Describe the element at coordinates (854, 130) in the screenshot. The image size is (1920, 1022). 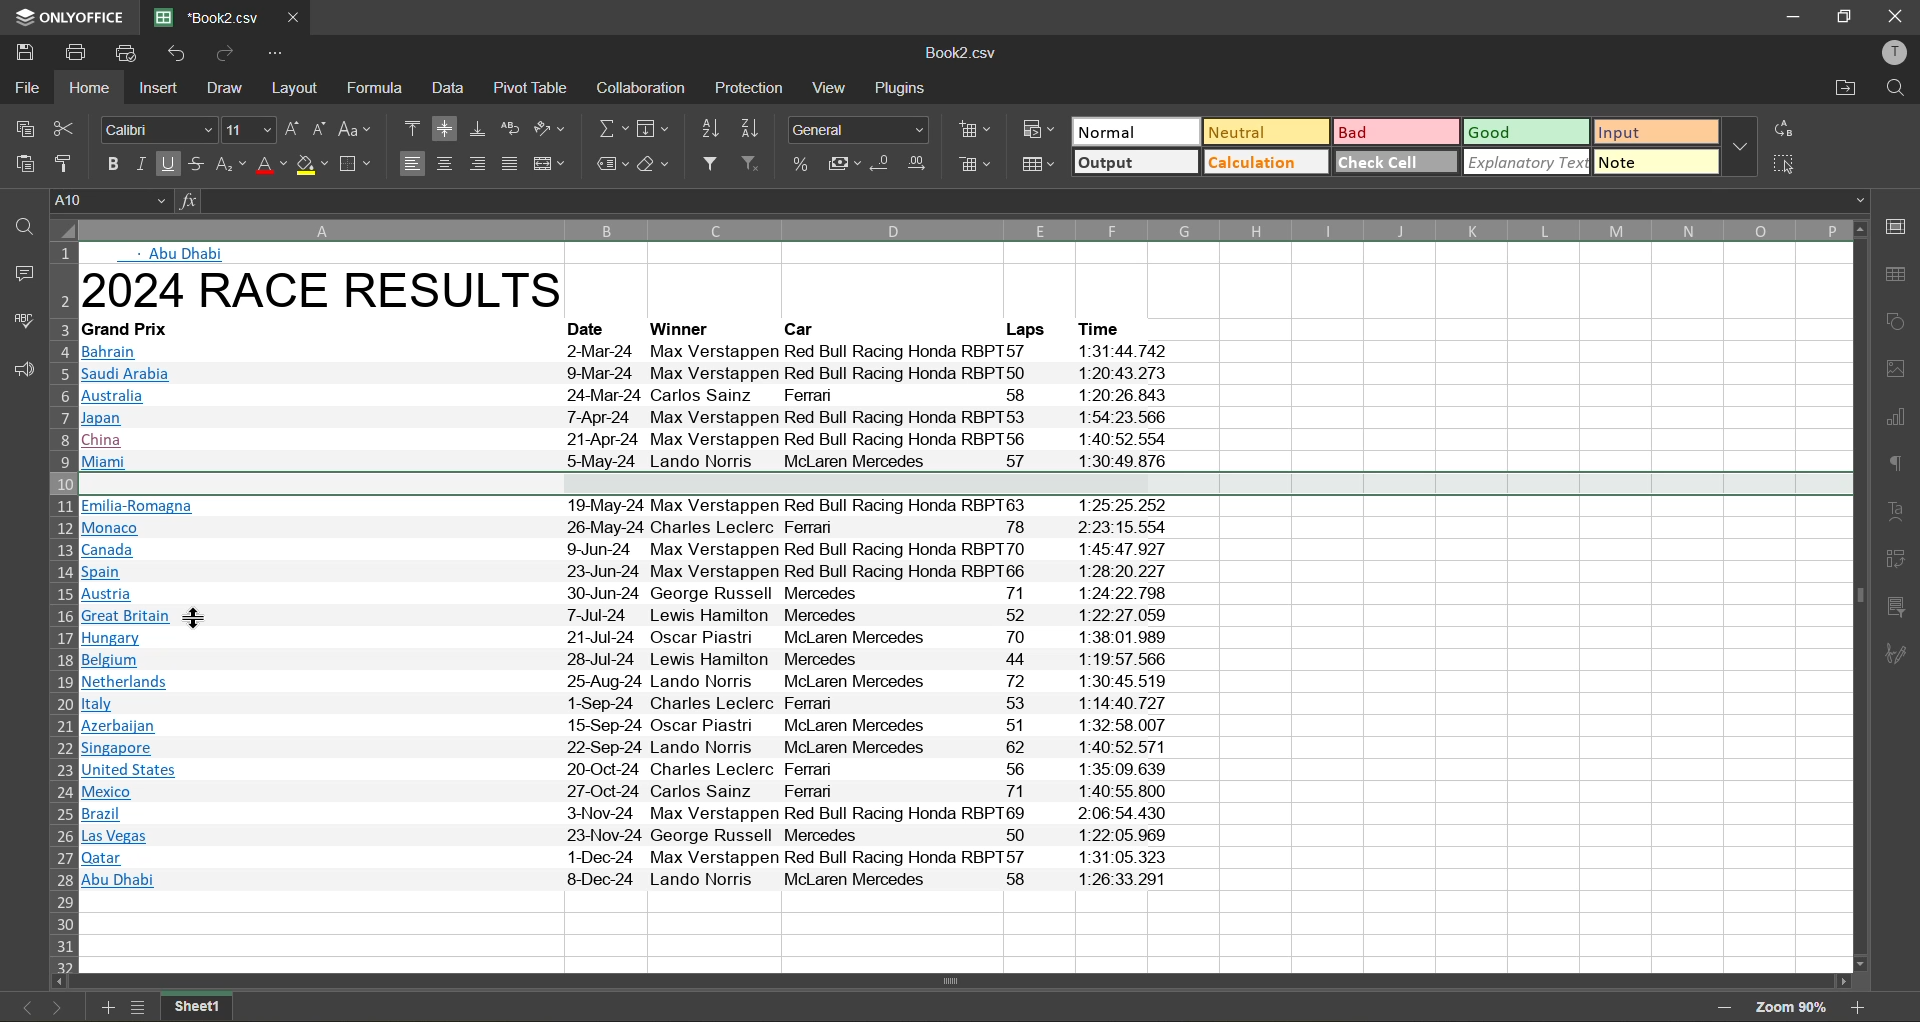
I see `number format` at that location.